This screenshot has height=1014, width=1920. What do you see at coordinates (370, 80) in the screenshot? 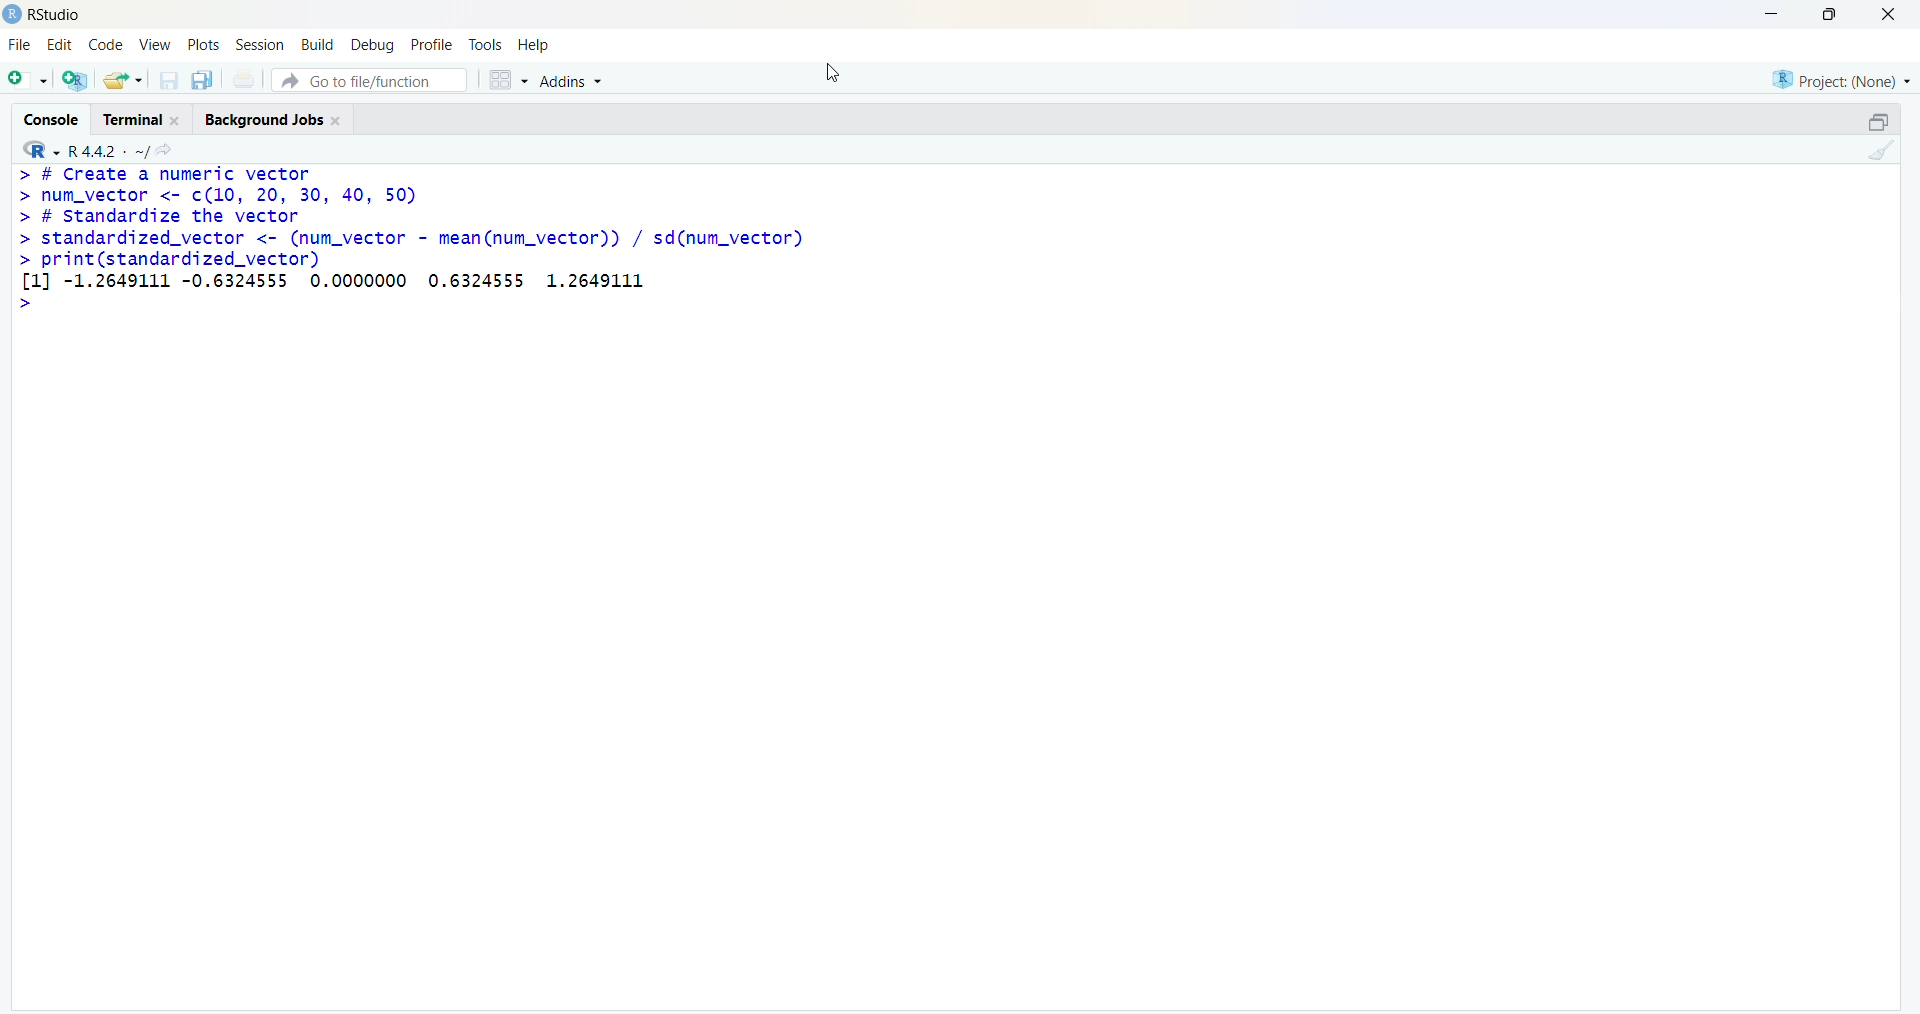
I see `go to file/function` at bounding box center [370, 80].